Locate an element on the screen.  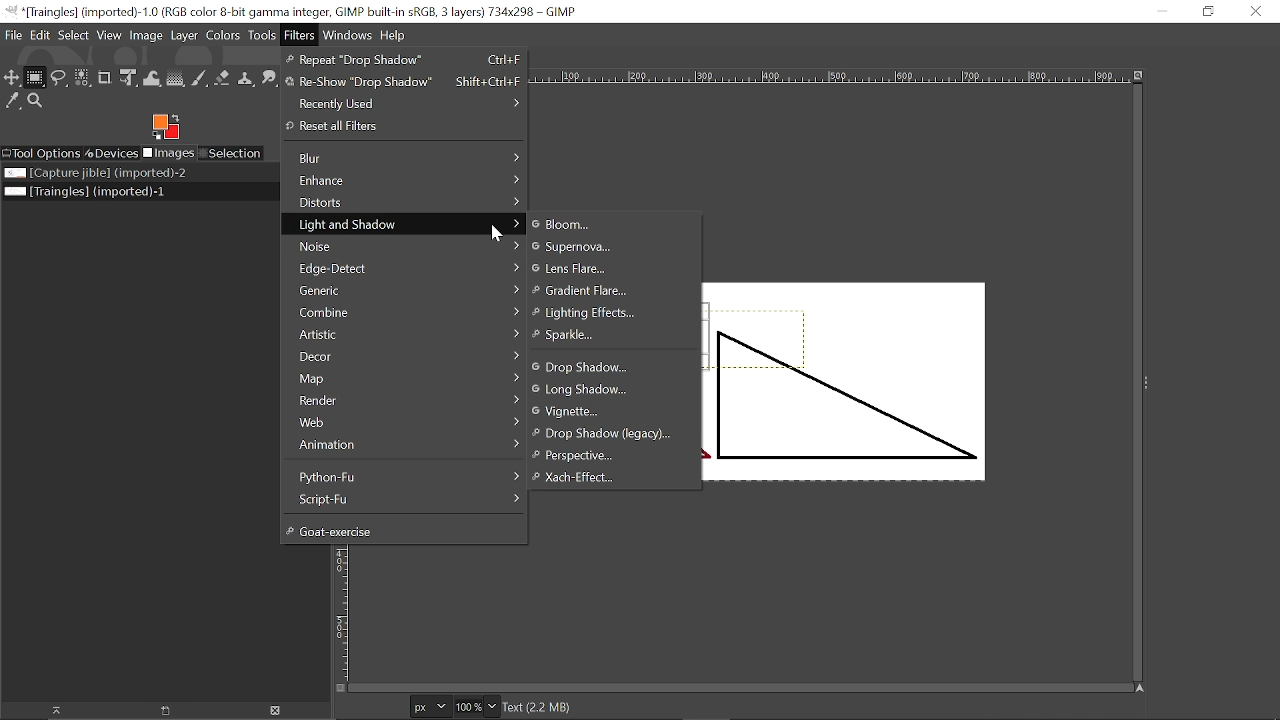
eraser tool is located at coordinates (223, 80).